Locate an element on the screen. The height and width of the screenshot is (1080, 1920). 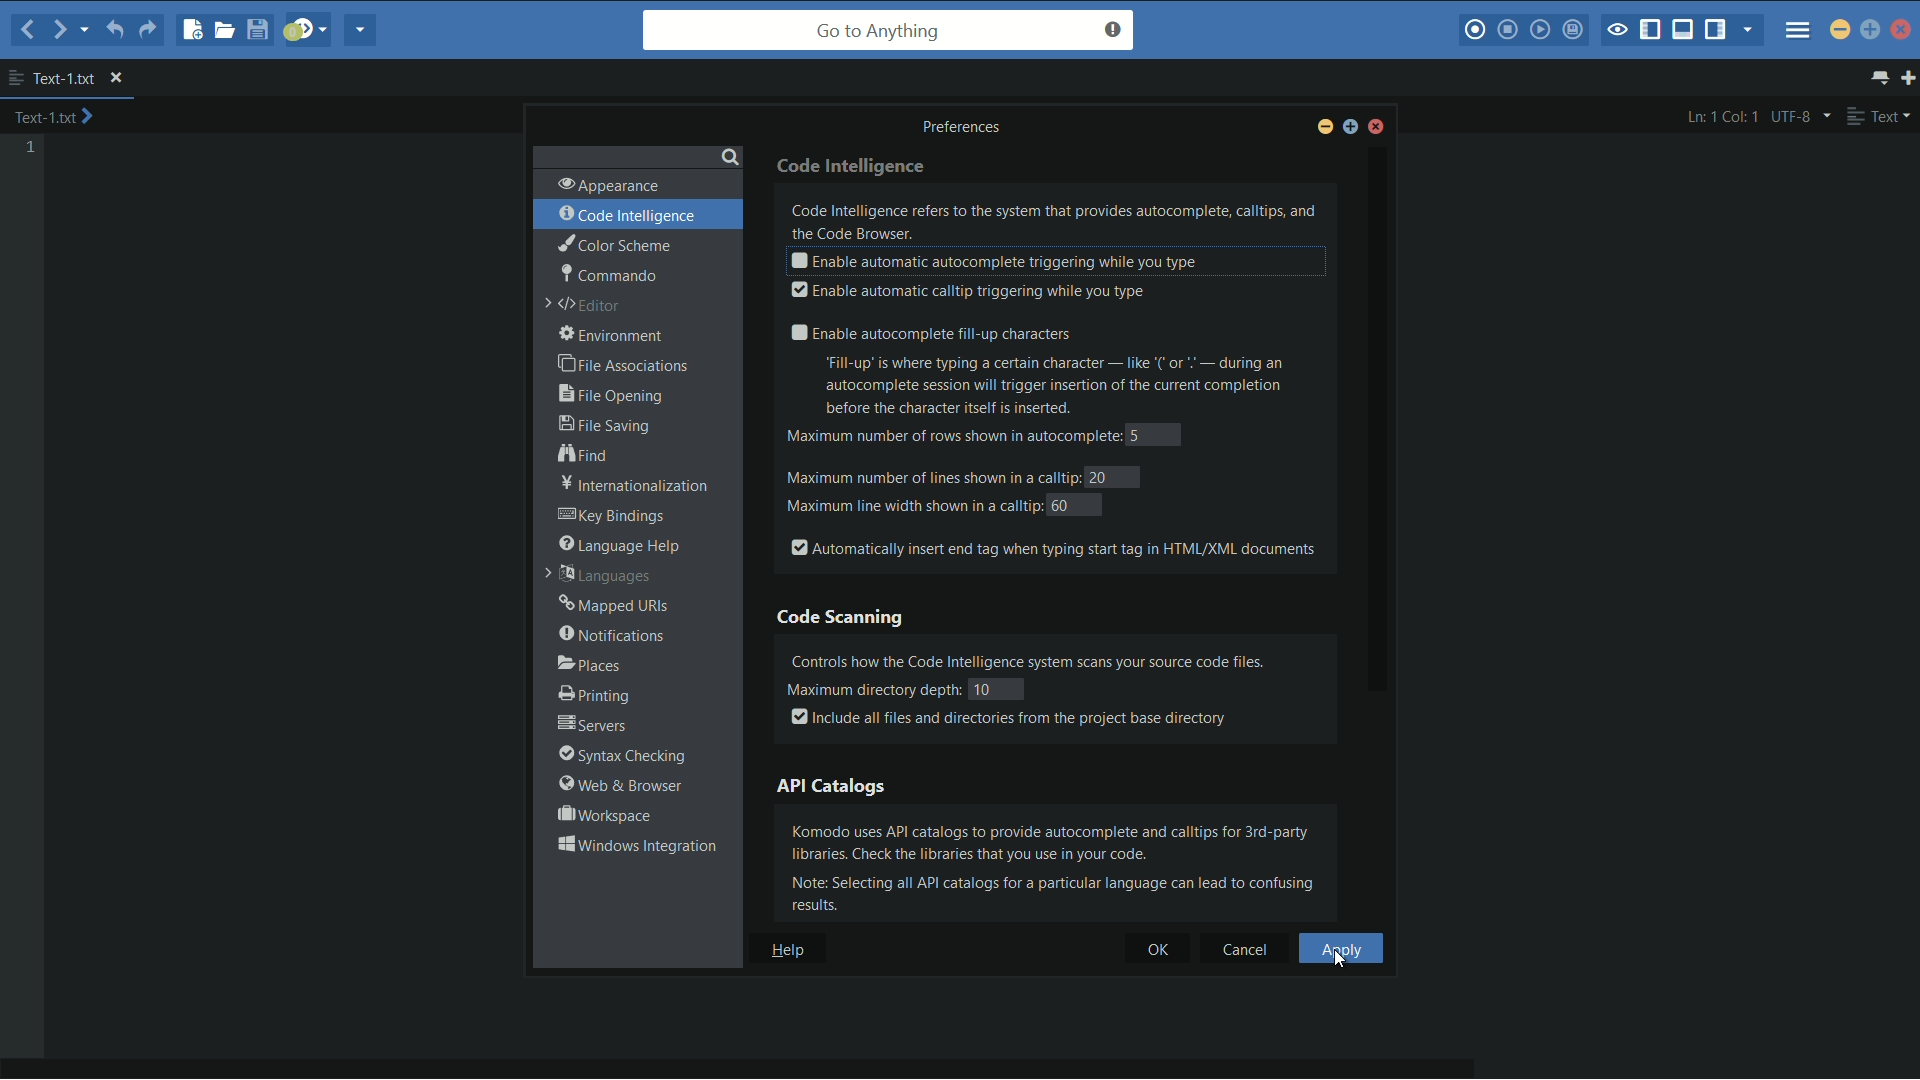
Komodo uses AP catalogs to provide autocomplete and calltips for 3rd-party
libraries. Check the libraries that you use in your code.

Note: Selecting all API catalogs for a particular language can lead to confusing
results. is located at coordinates (1065, 866).